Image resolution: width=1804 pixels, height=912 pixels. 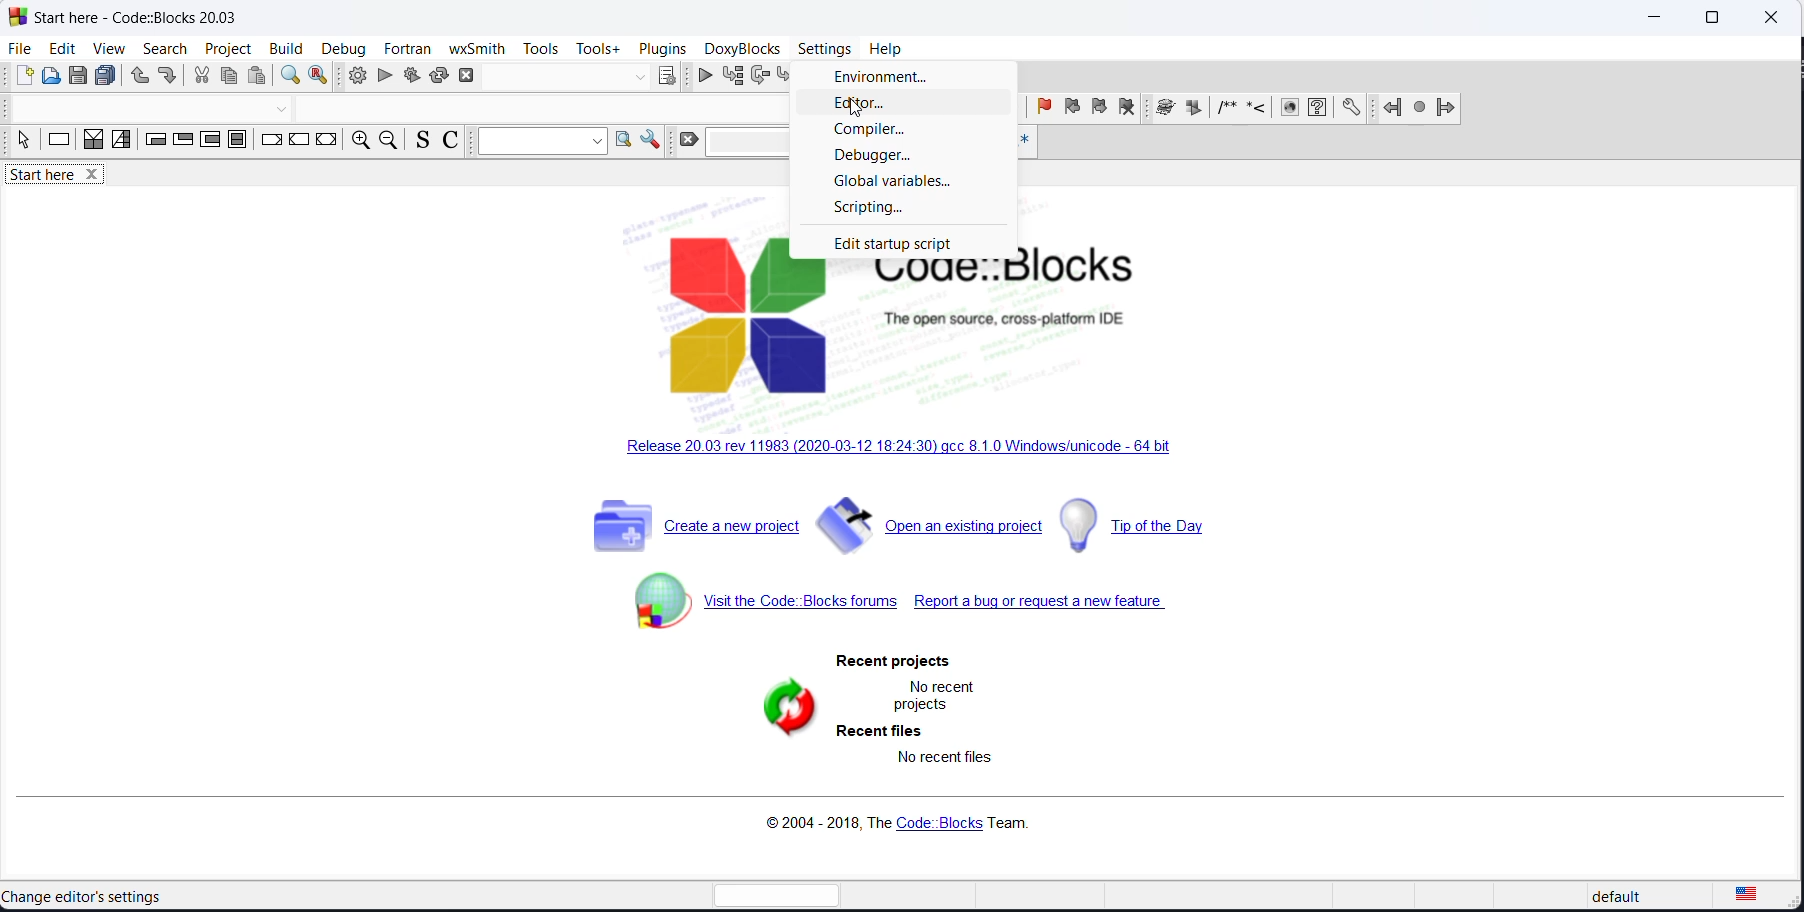 What do you see at coordinates (748, 608) in the screenshot?
I see `forum` at bounding box center [748, 608].